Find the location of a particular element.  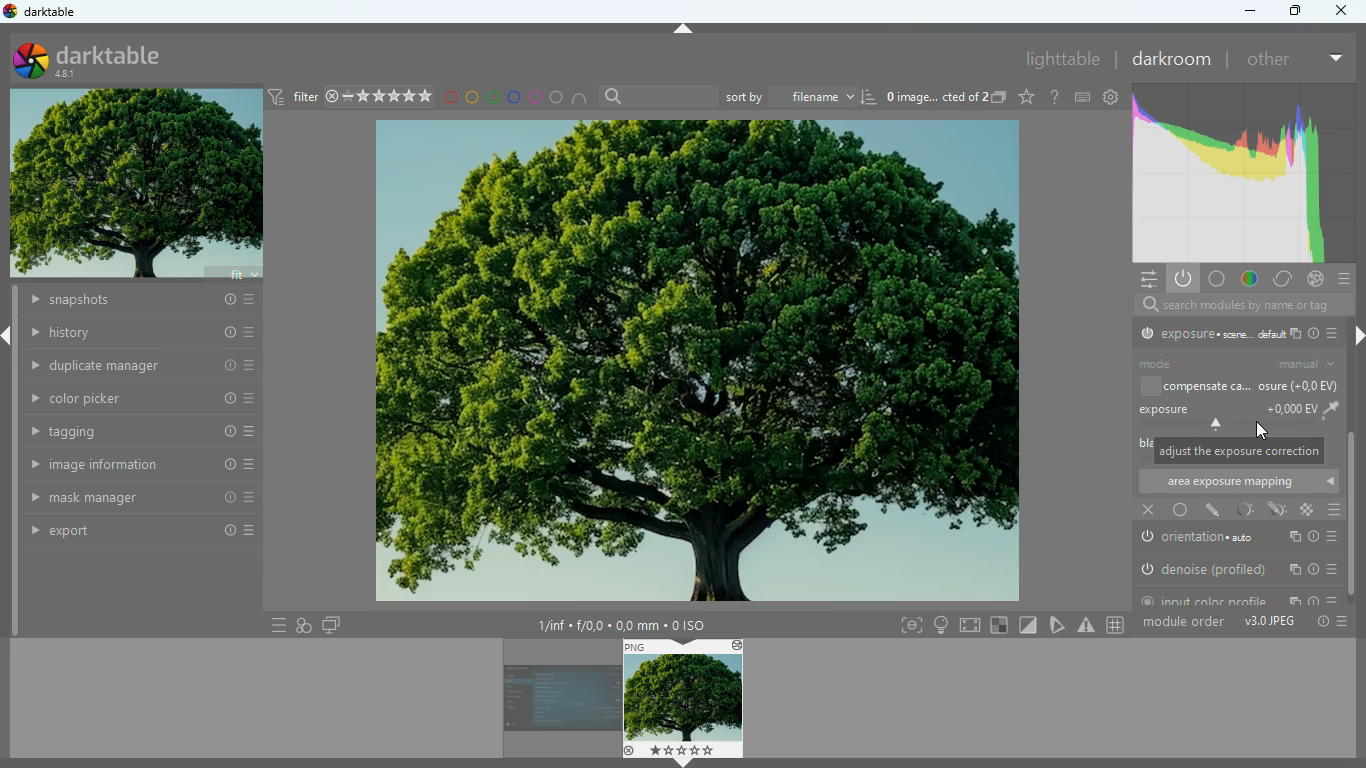

color picker is located at coordinates (134, 401).